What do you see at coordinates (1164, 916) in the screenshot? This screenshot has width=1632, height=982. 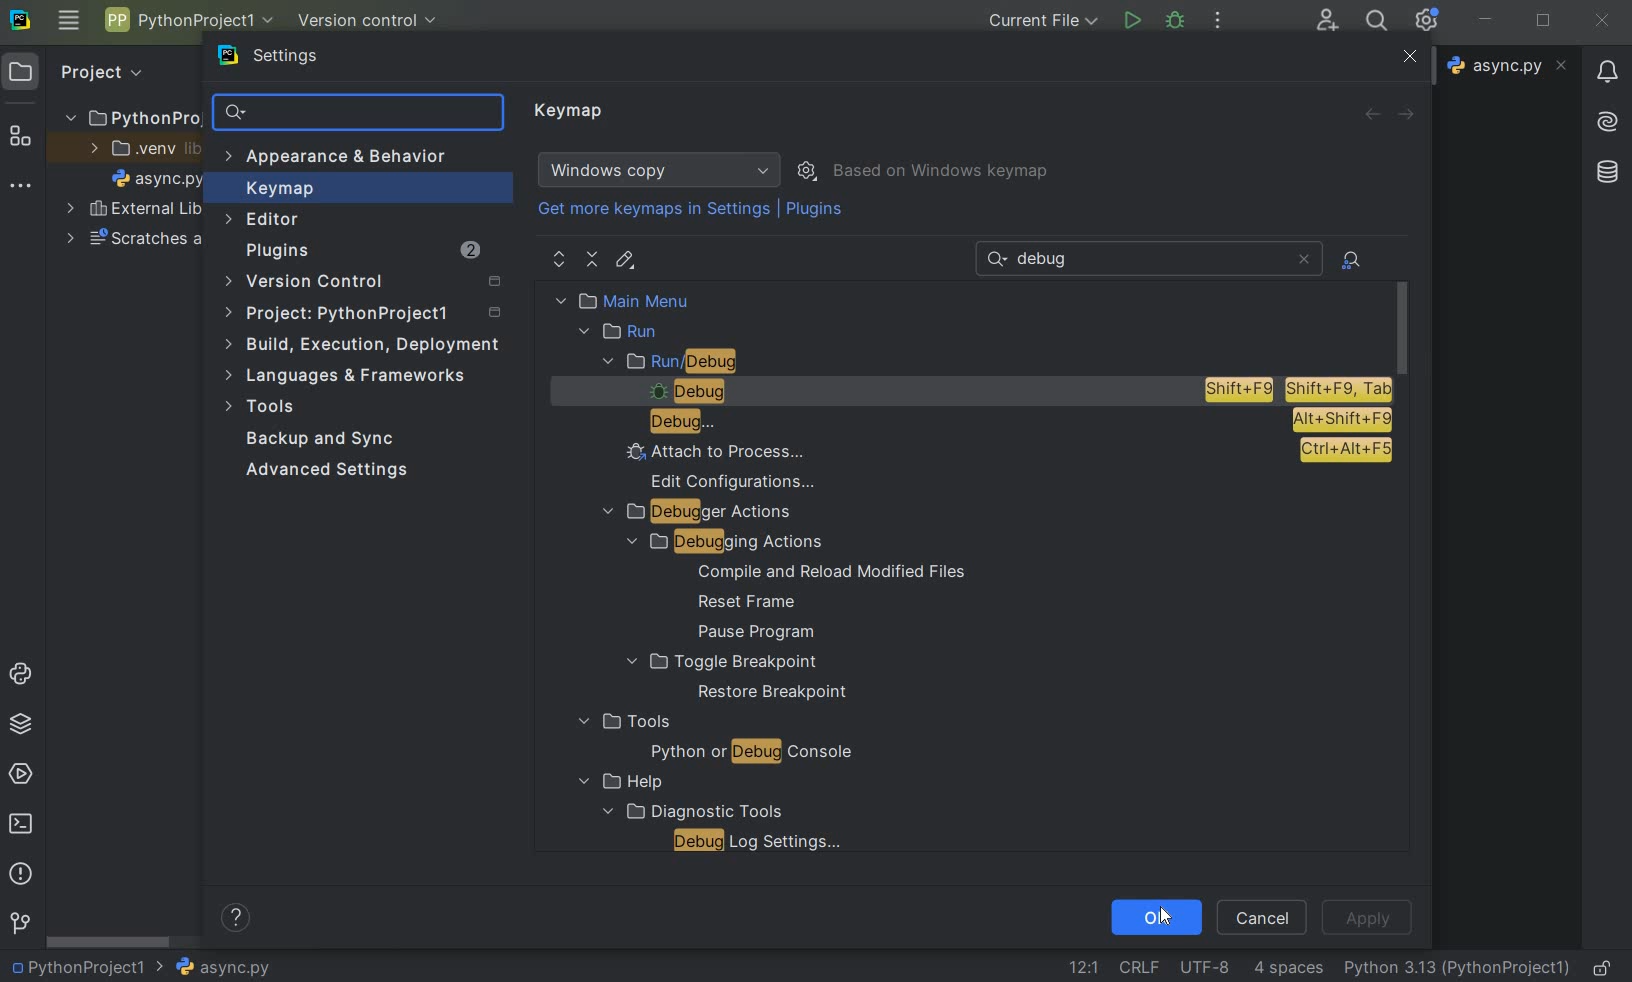 I see `cursor` at bounding box center [1164, 916].